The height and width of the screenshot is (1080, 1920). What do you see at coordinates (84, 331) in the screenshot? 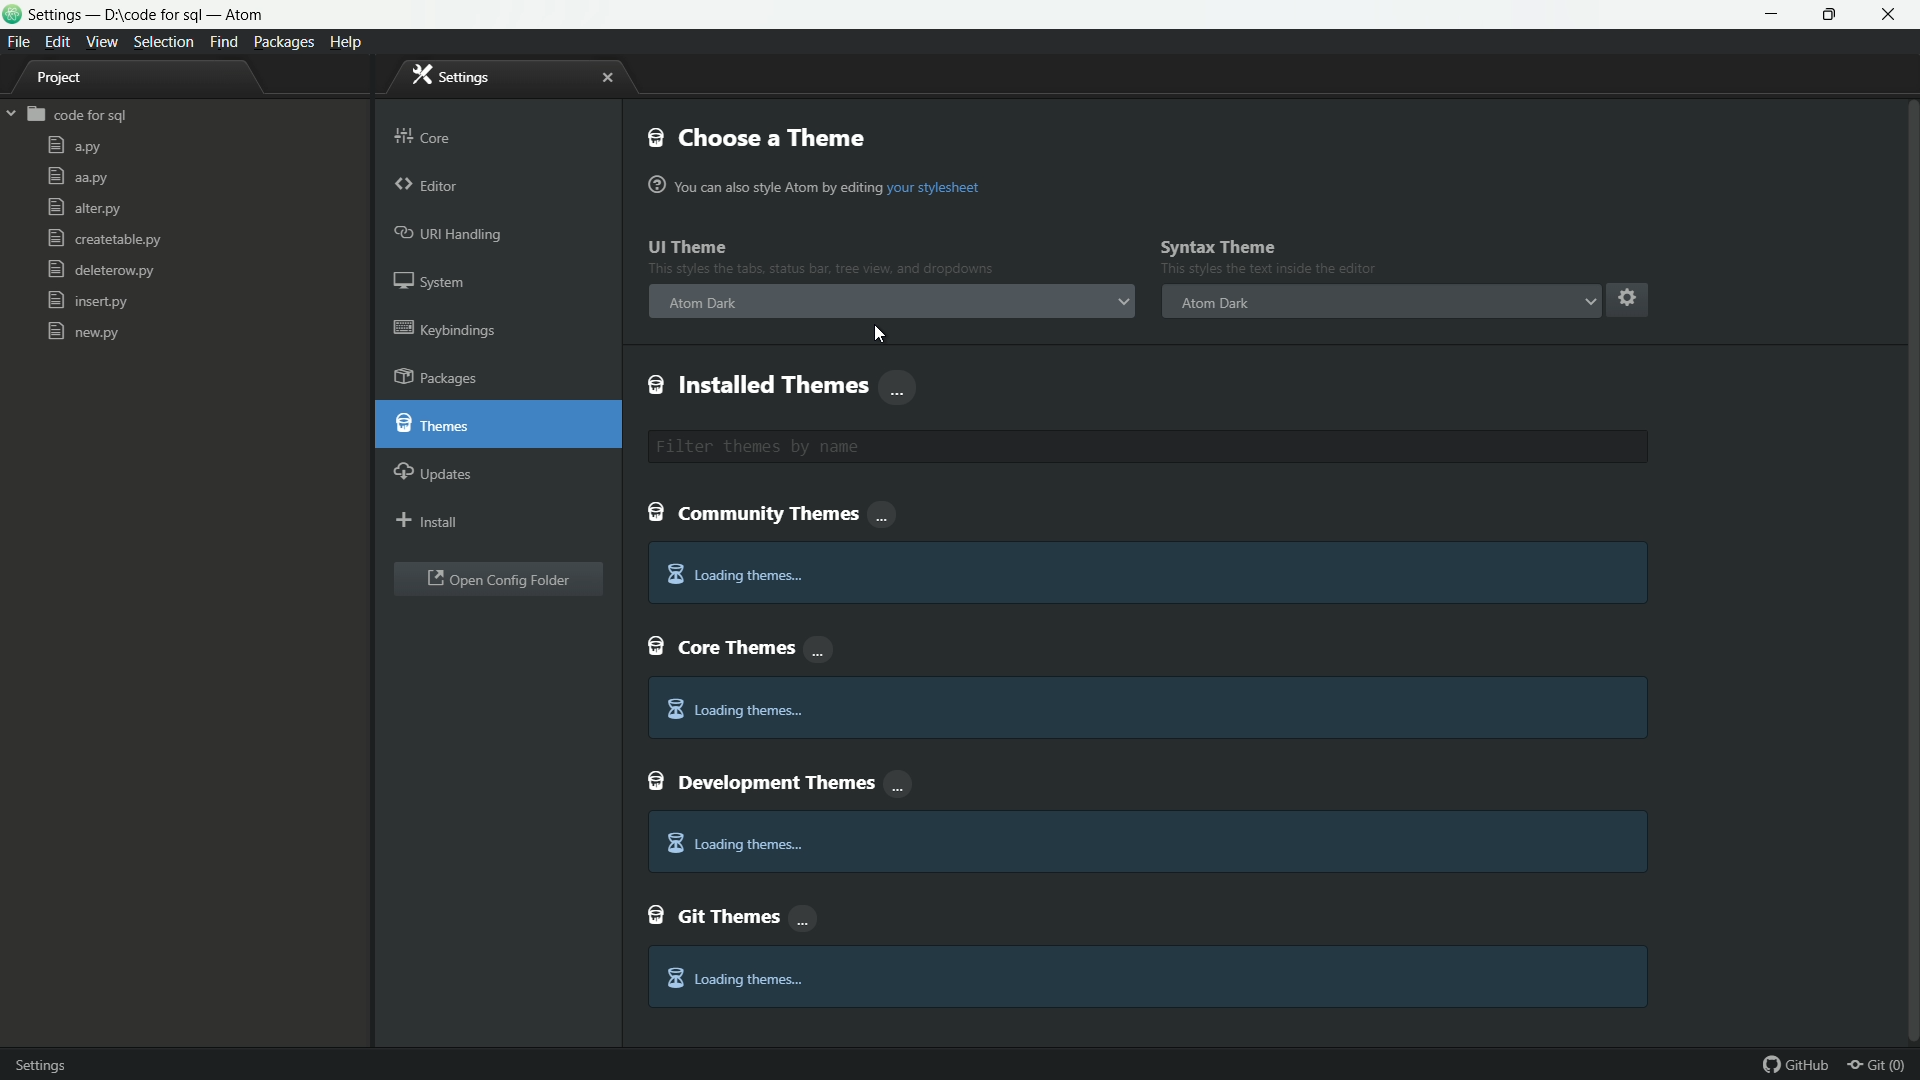
I see `new.py file` at bounding box center [84, 331].